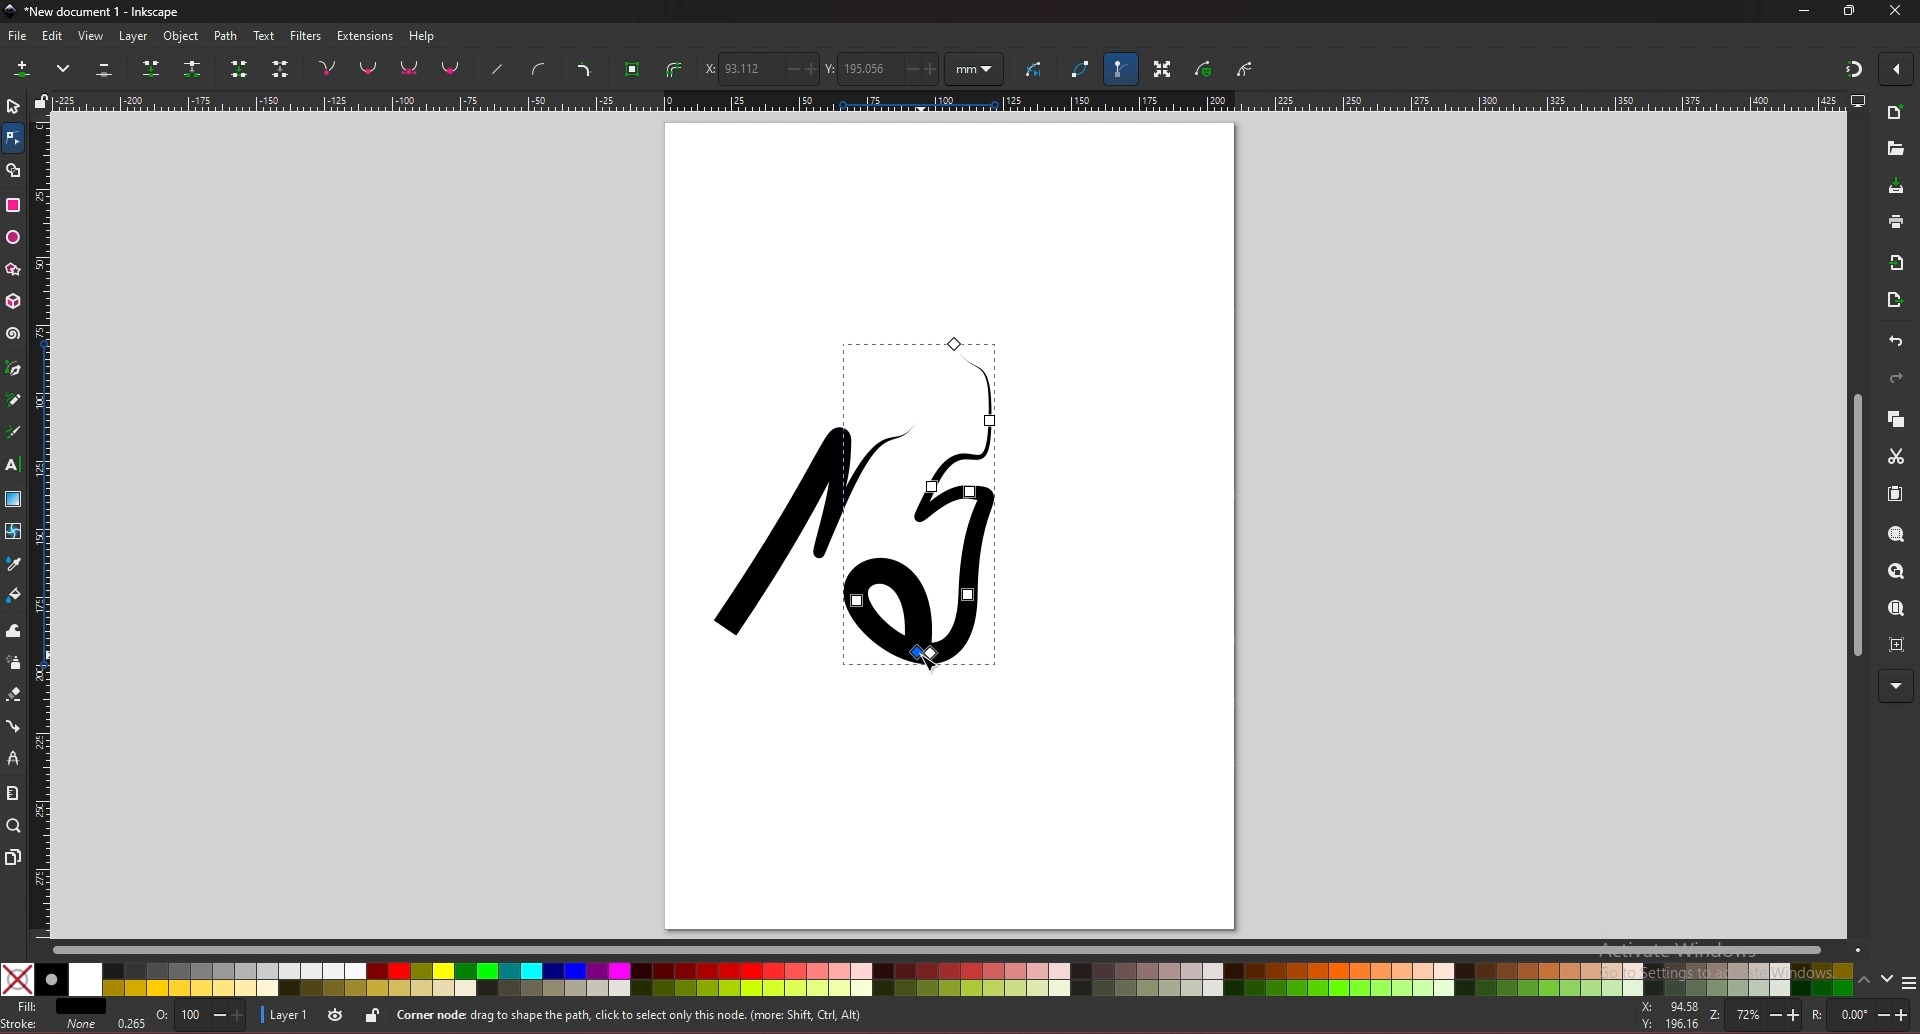  What do you see at coordinates (41, 100) in the screenshot?
I see `lock guides` at bounding box center [41, 100].